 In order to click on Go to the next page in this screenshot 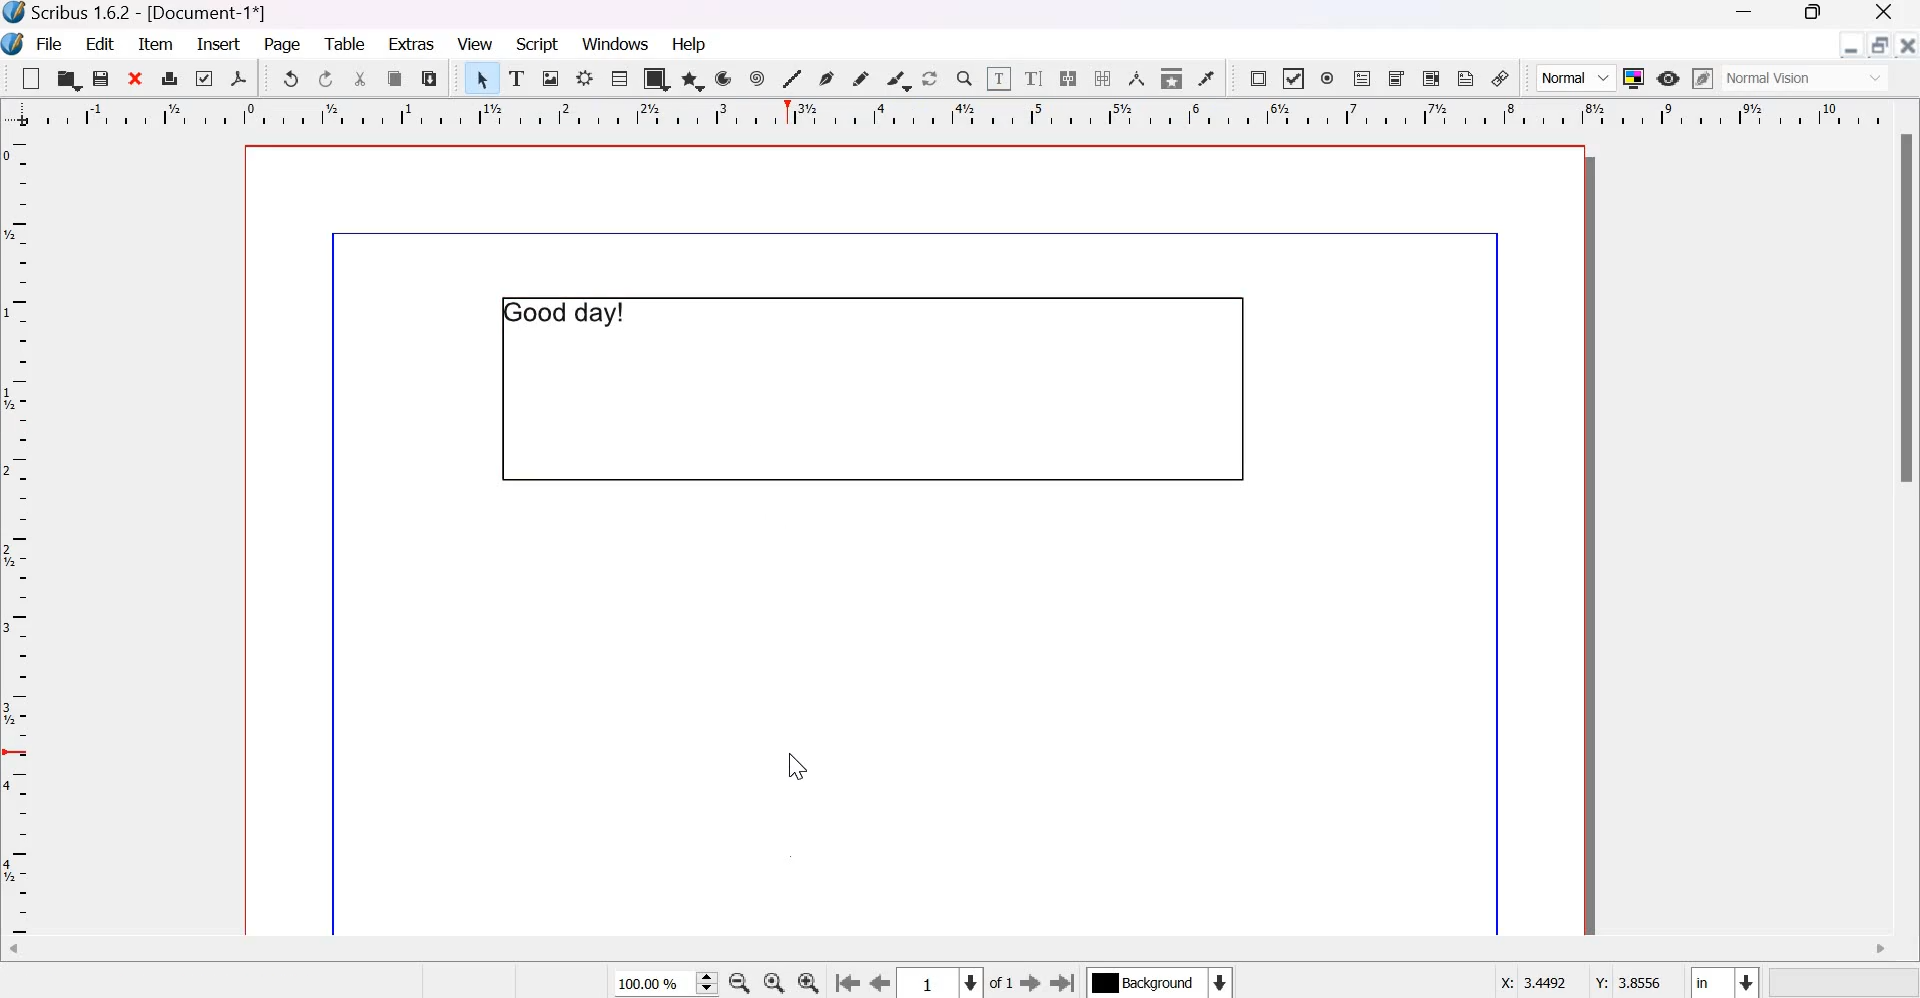, I will do `click(1030, 983)`.